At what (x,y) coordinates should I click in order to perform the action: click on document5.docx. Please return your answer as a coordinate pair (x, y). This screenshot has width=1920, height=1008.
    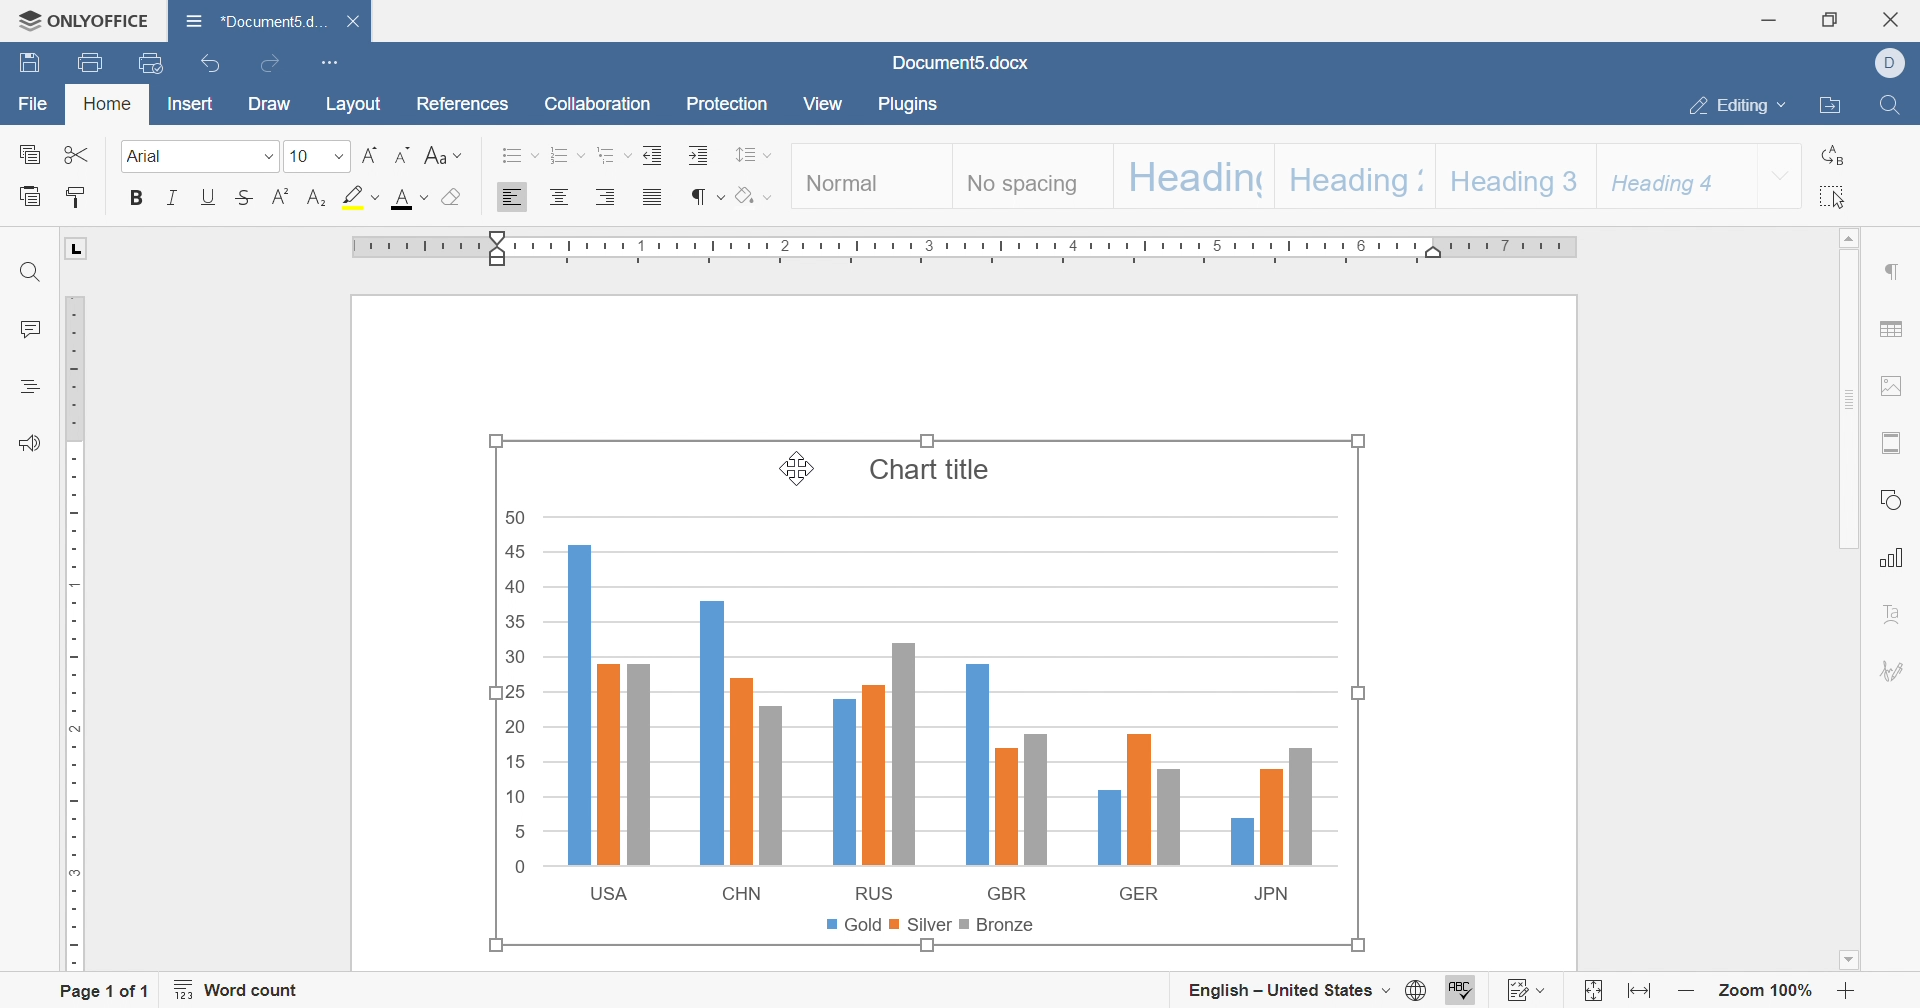
    Looking at the image, I should click on (959, 62).